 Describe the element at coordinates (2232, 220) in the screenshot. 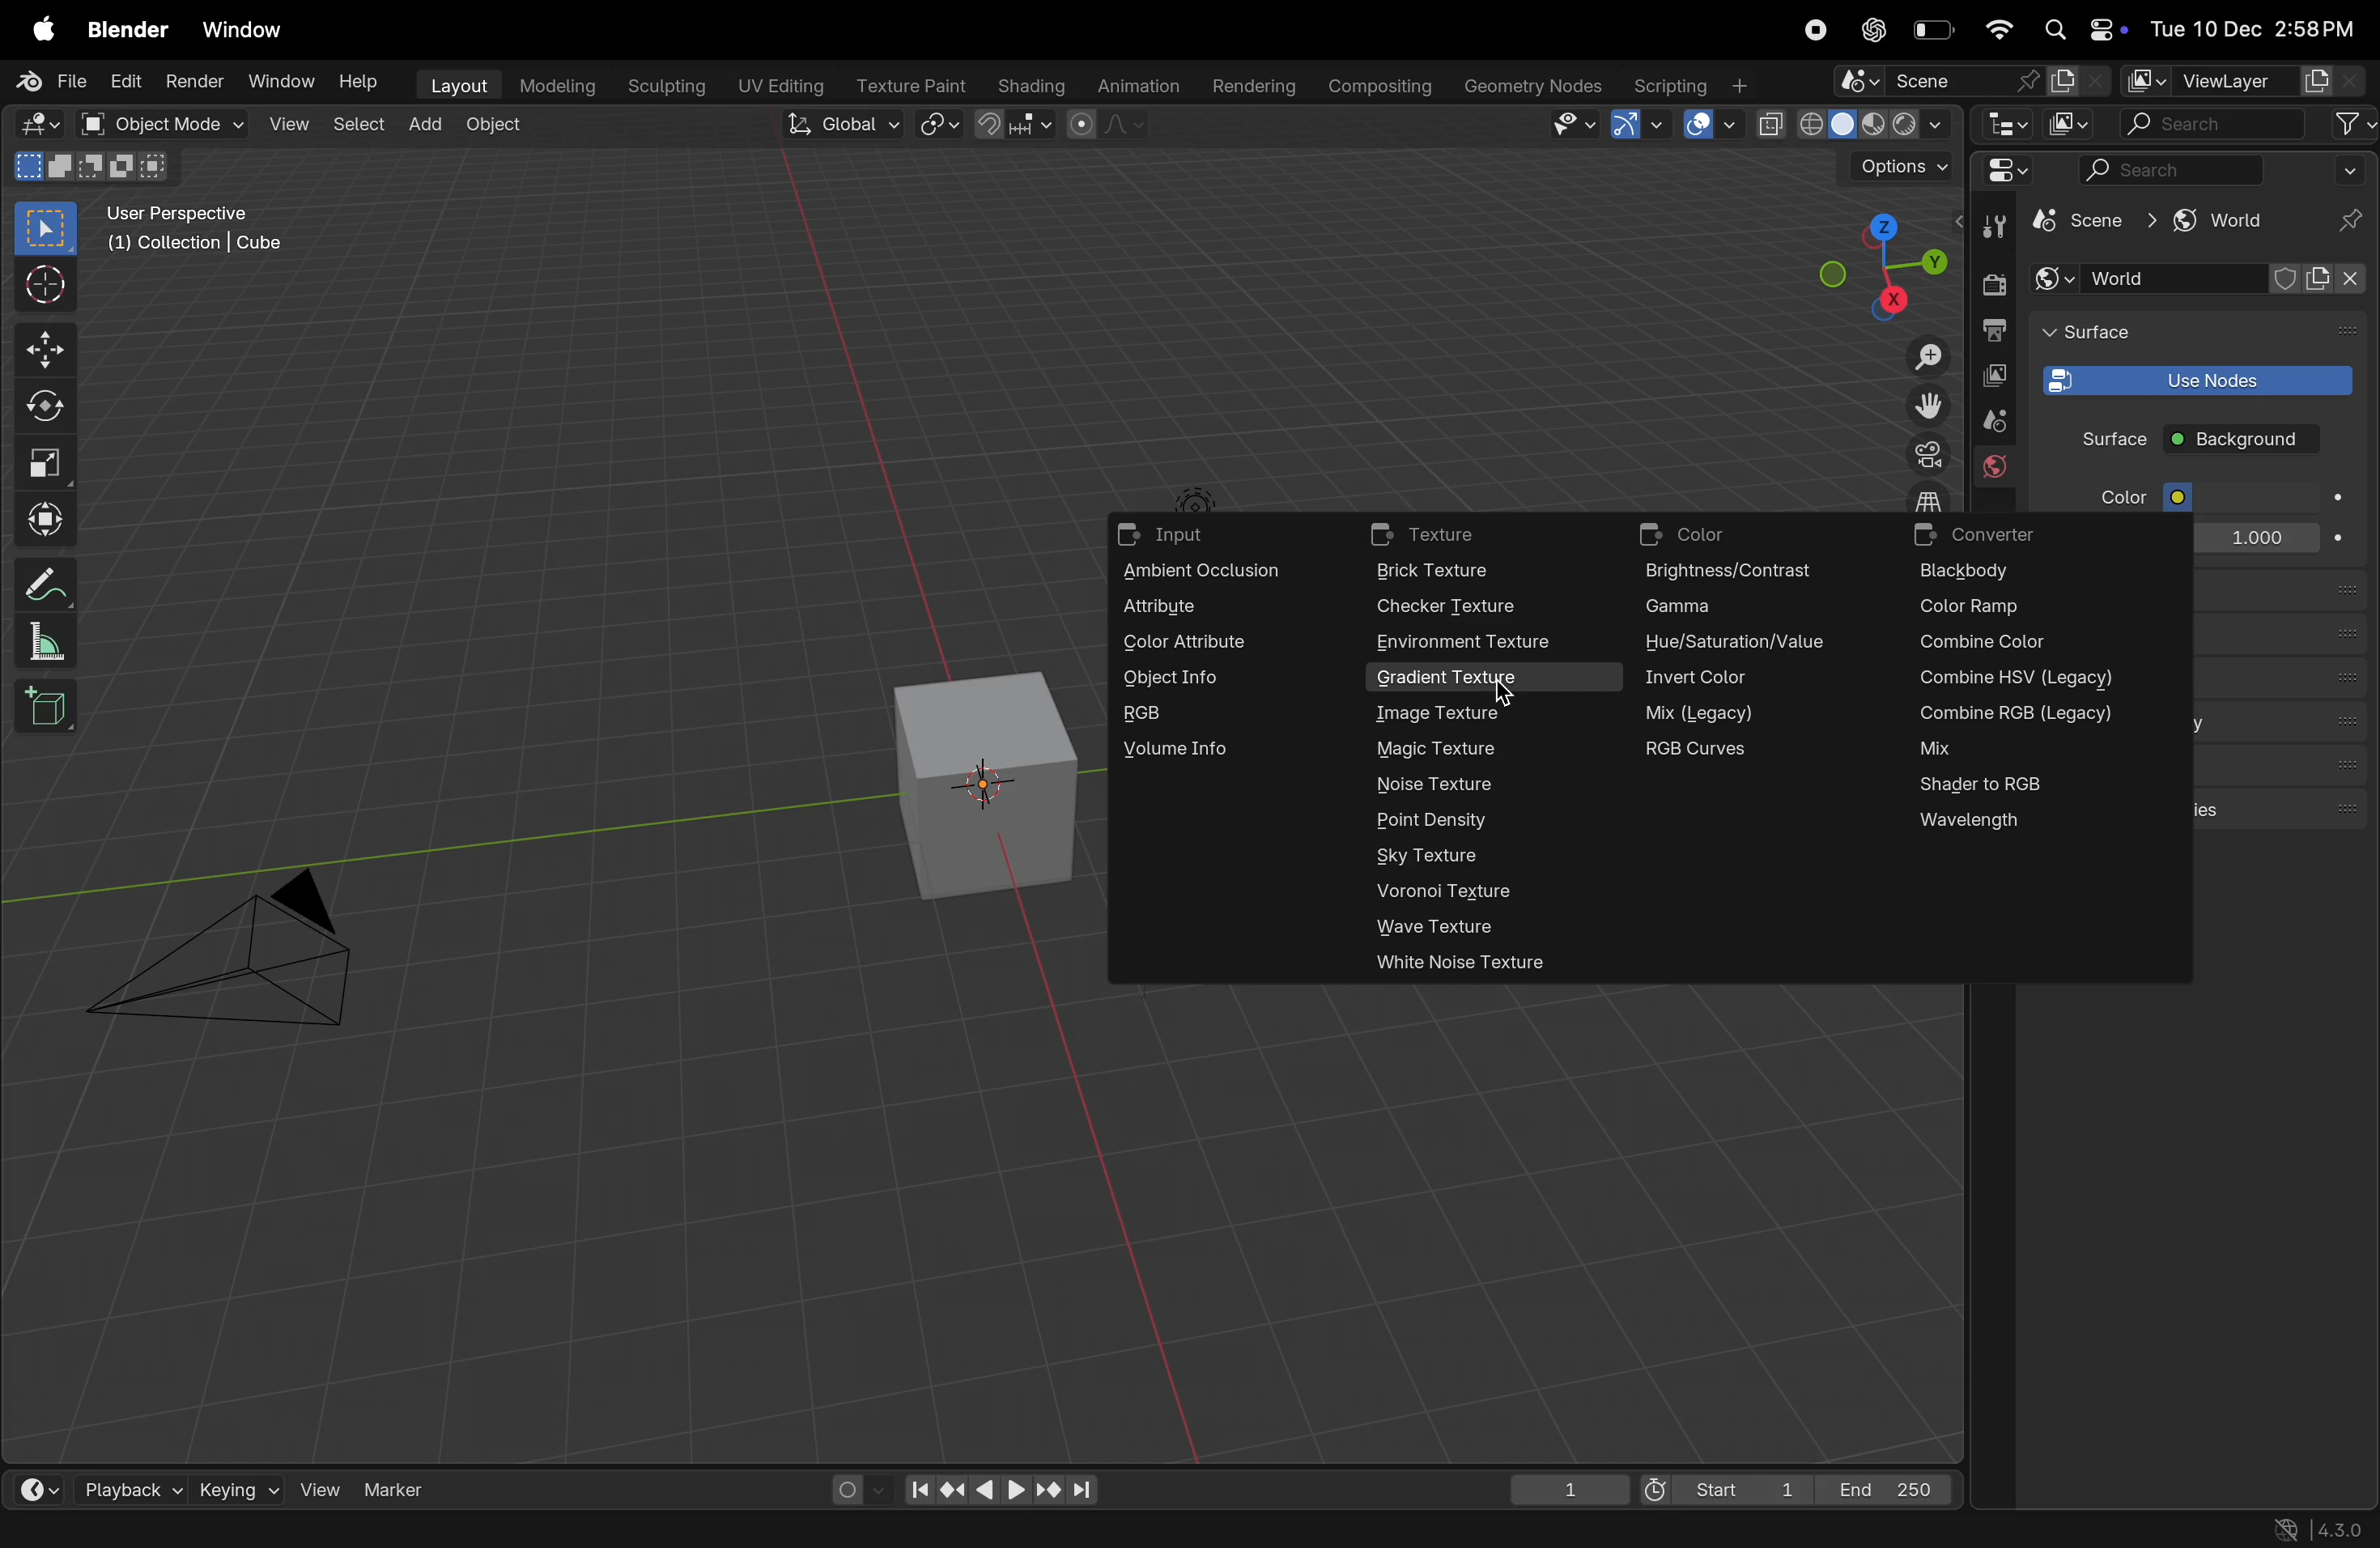

I see `` at that location.